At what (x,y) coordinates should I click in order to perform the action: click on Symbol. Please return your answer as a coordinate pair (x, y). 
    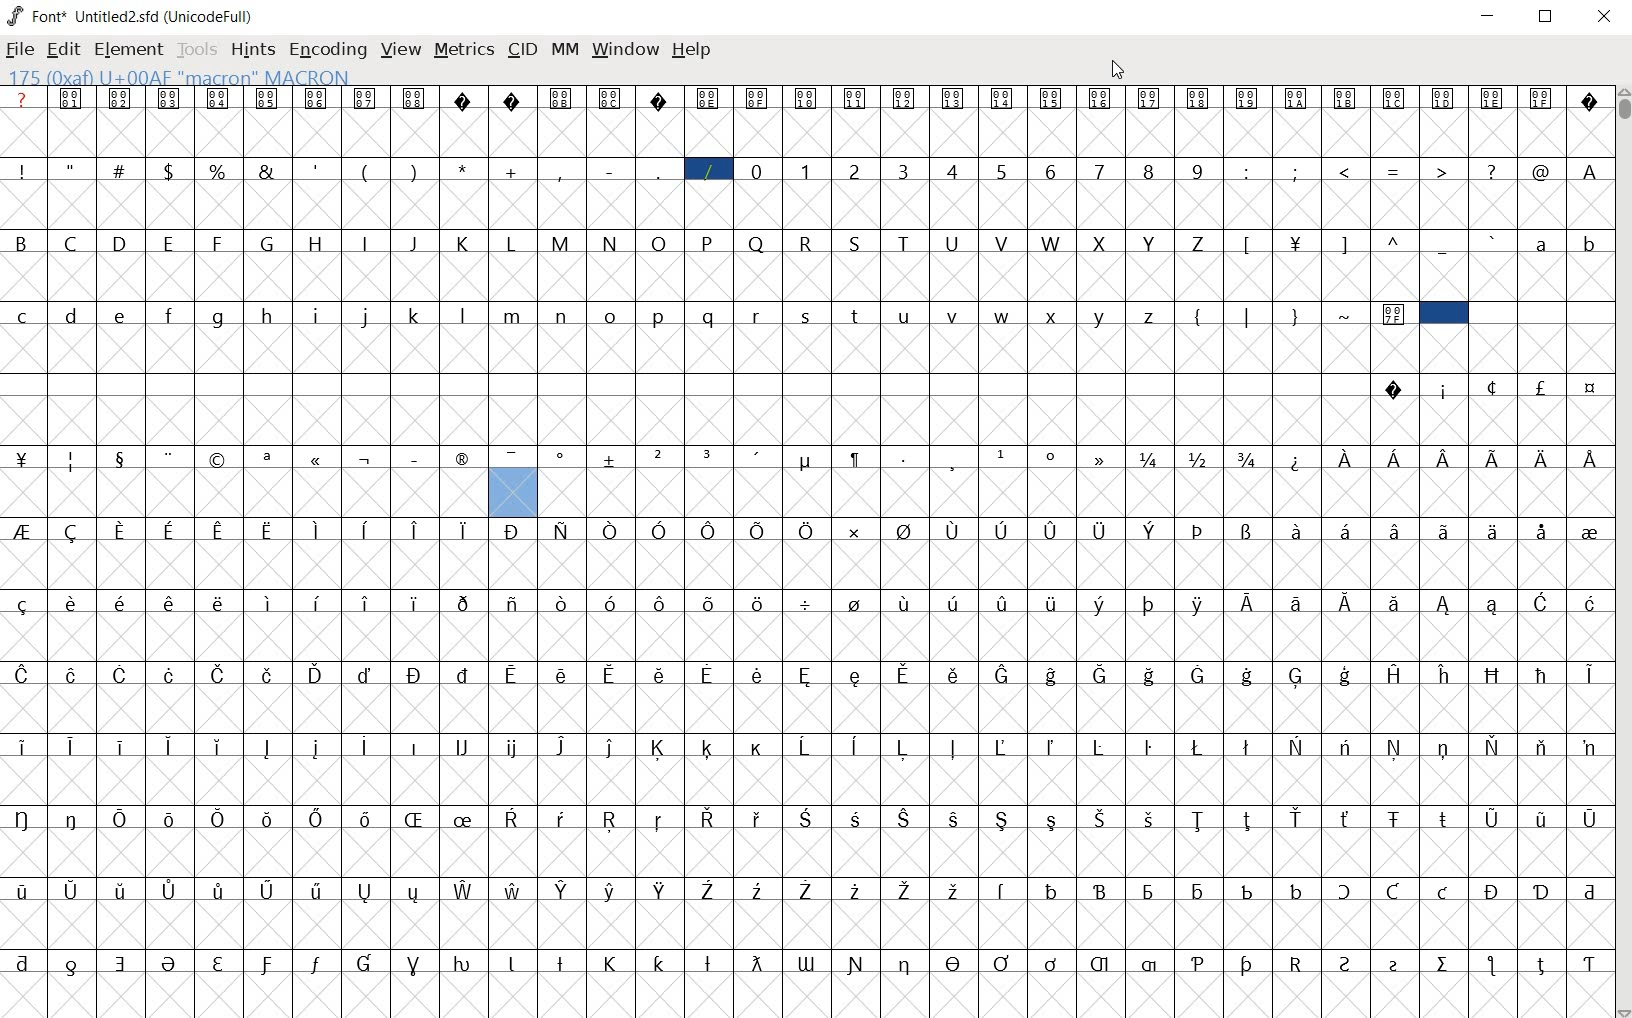
    Looking at the image, I should click on (755, 962).